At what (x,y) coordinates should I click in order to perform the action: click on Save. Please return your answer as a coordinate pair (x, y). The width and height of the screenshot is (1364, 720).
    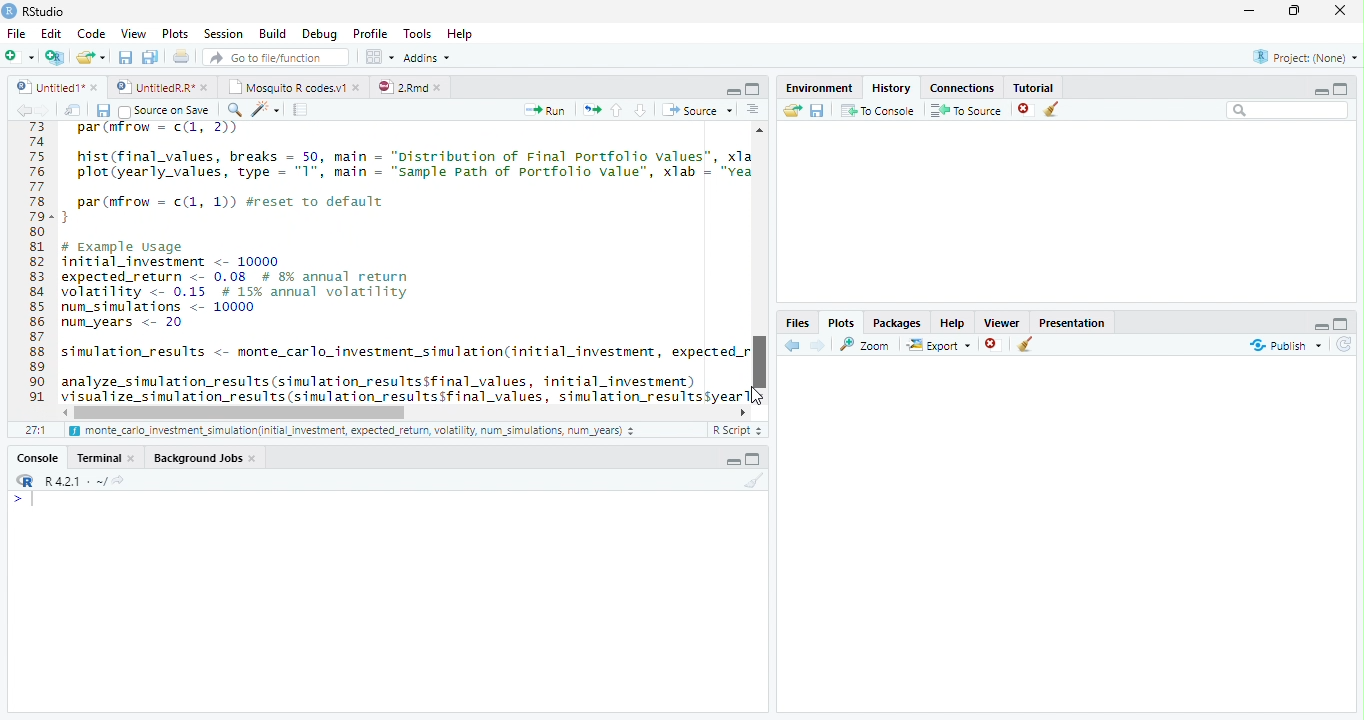
    Looking at the image, I should click on (817, 110).